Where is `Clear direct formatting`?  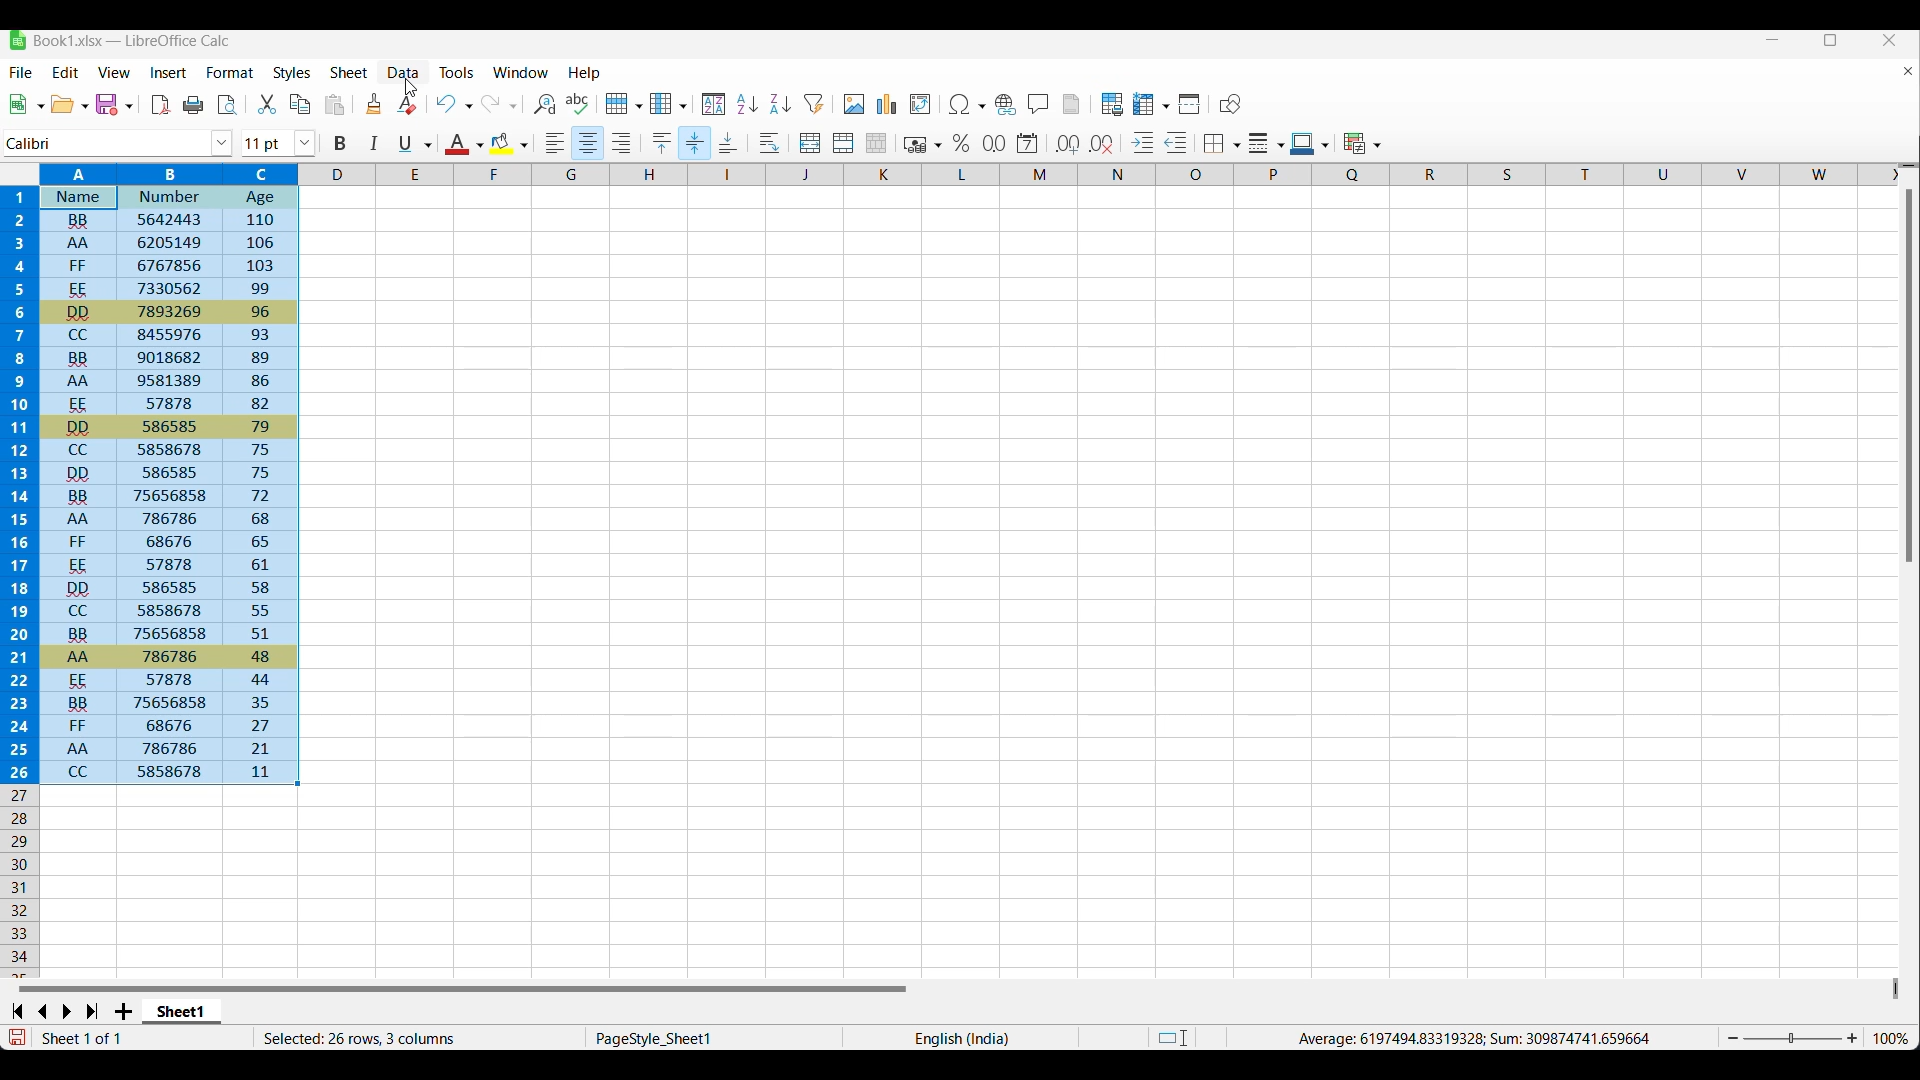 Clear direct formatting is located at coordinates (407, 104).